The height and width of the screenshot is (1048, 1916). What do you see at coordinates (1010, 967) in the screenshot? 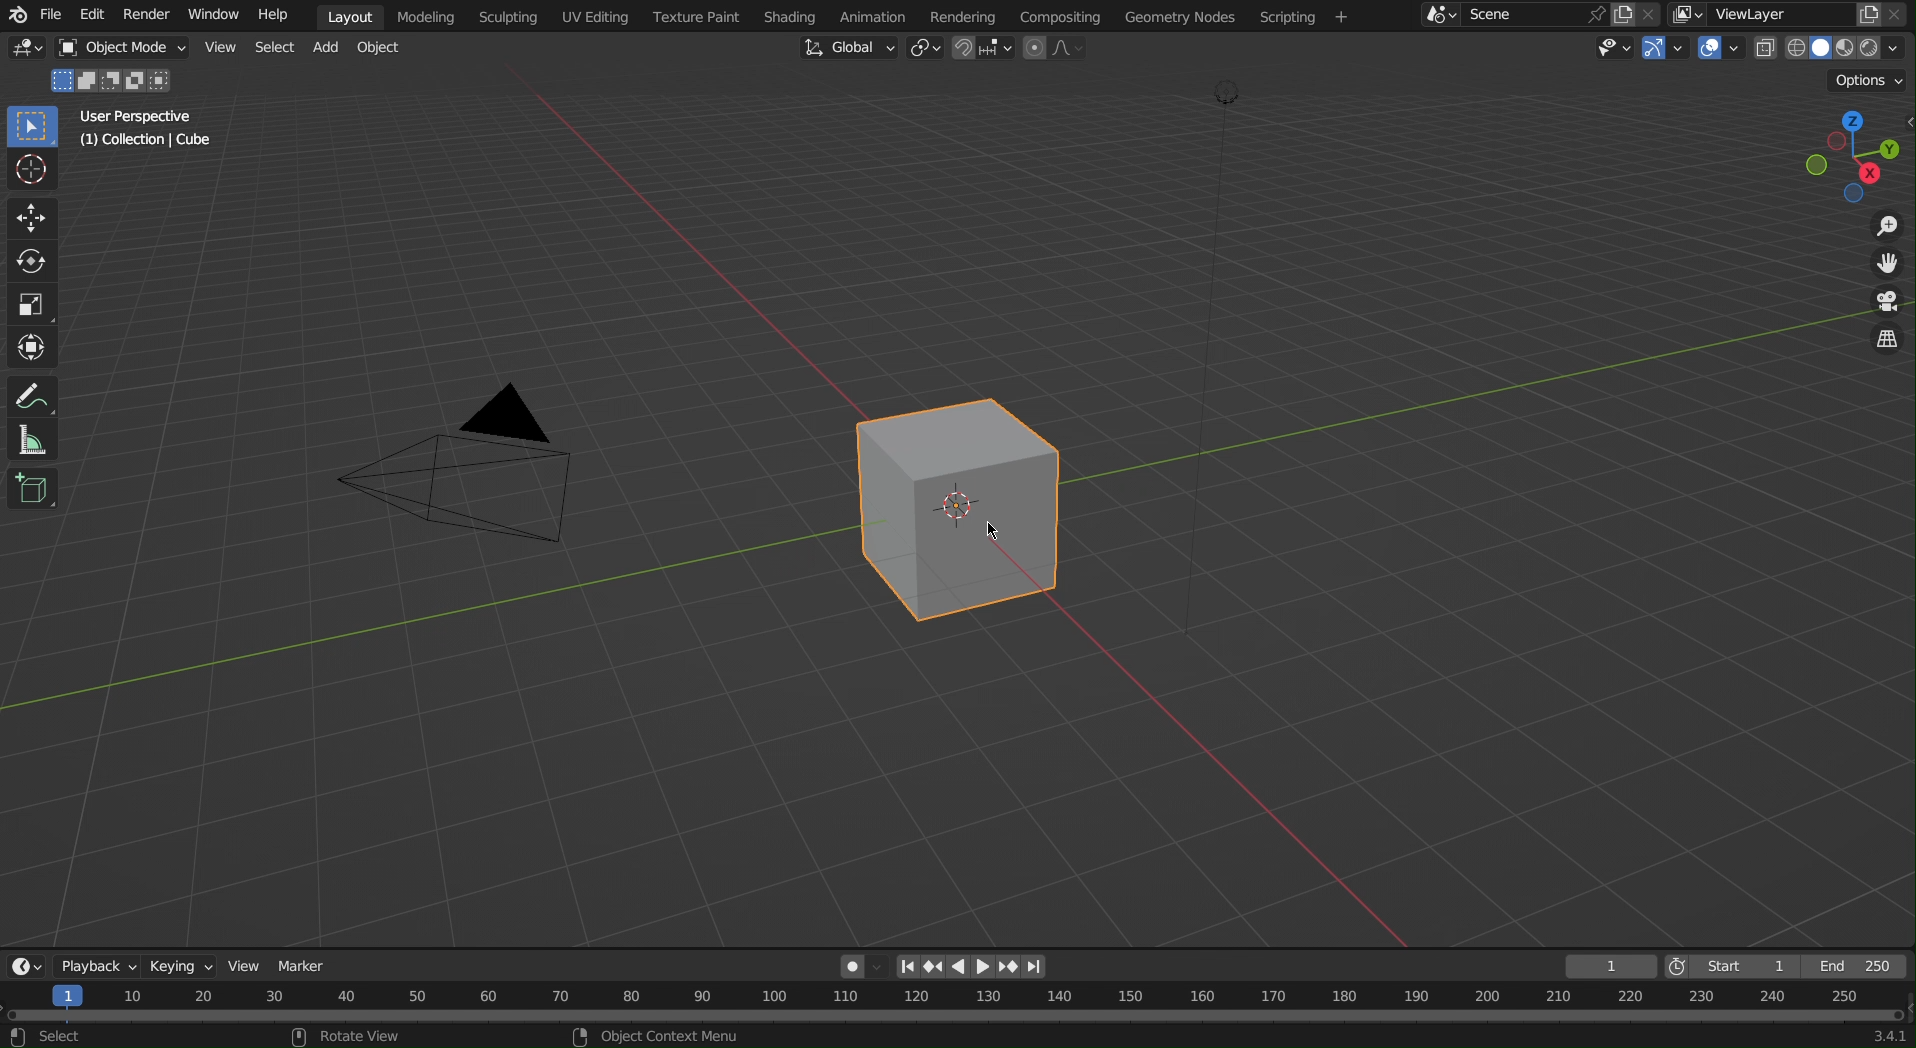
I see `next` at bounding box center [1010, 967].